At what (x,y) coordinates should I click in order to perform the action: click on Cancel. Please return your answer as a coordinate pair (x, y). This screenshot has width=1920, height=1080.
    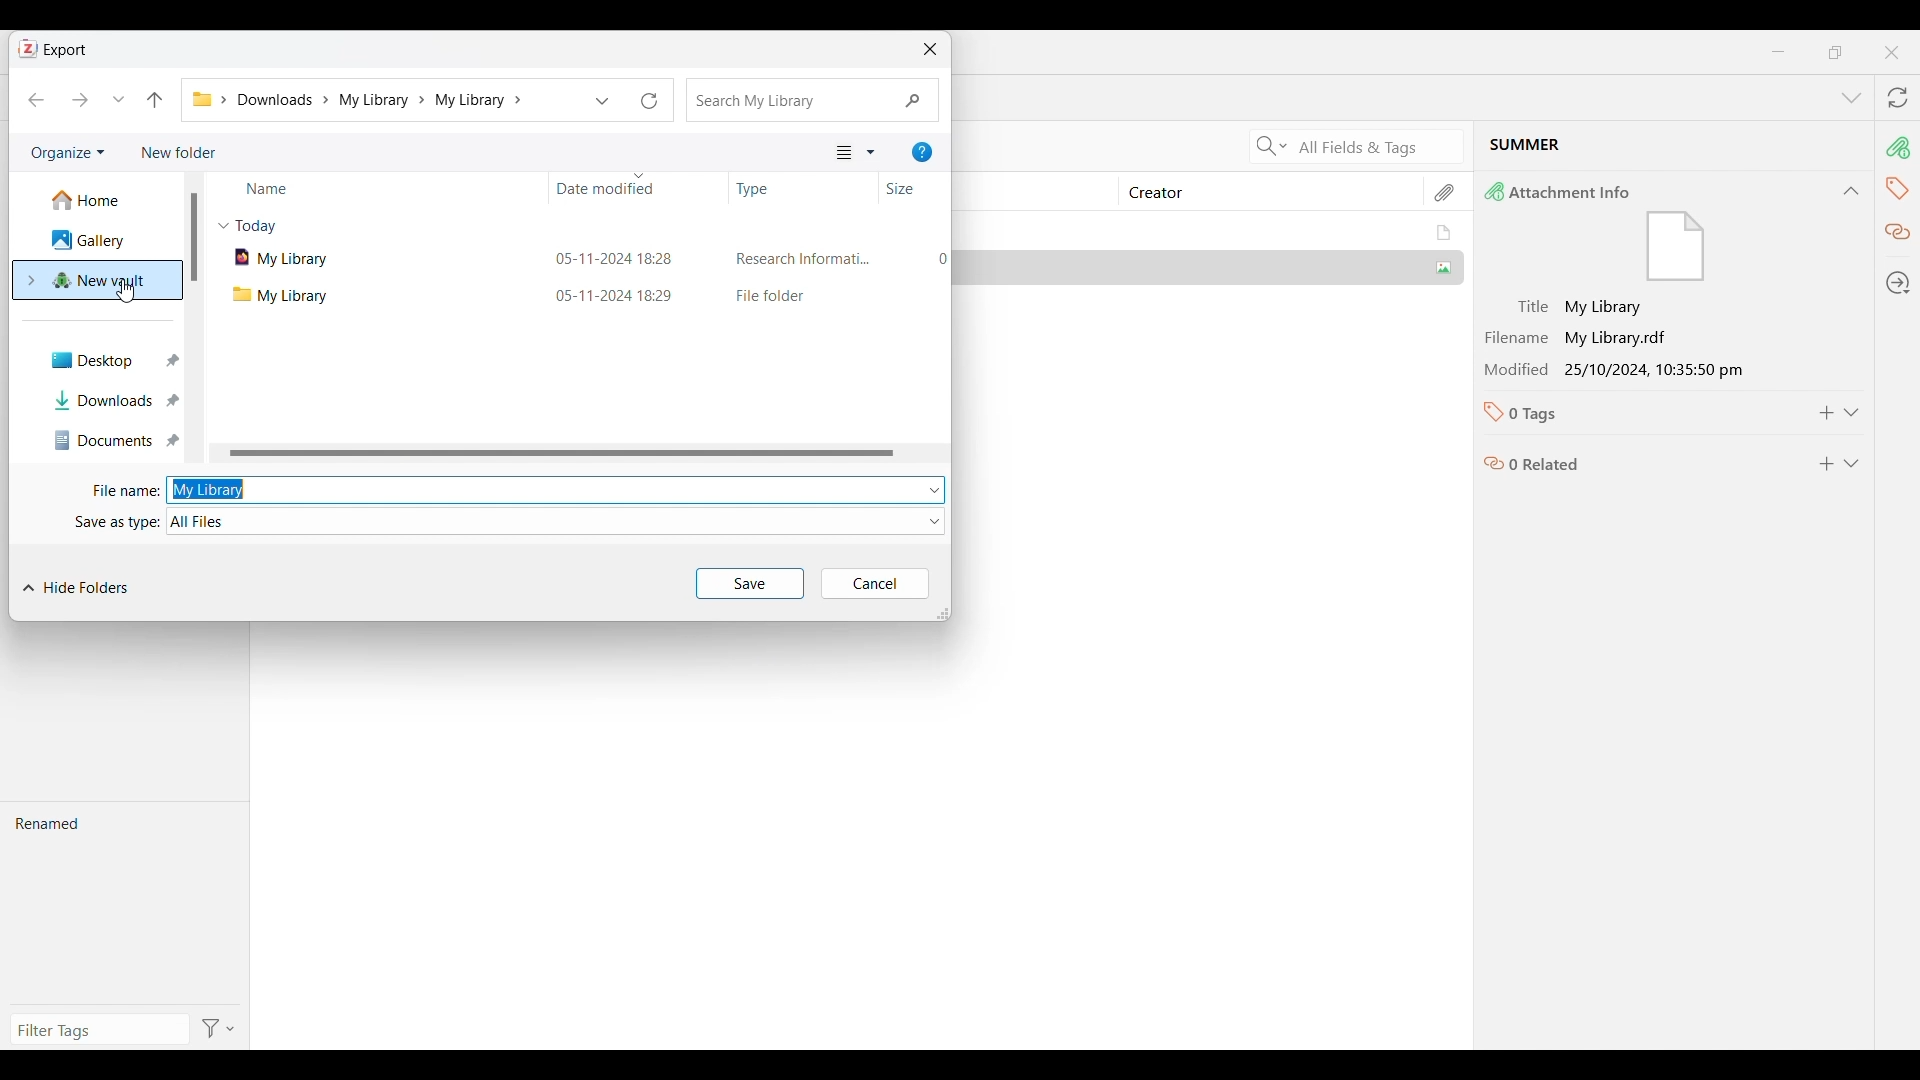
    Looking at the image, I should click on (874, 584).